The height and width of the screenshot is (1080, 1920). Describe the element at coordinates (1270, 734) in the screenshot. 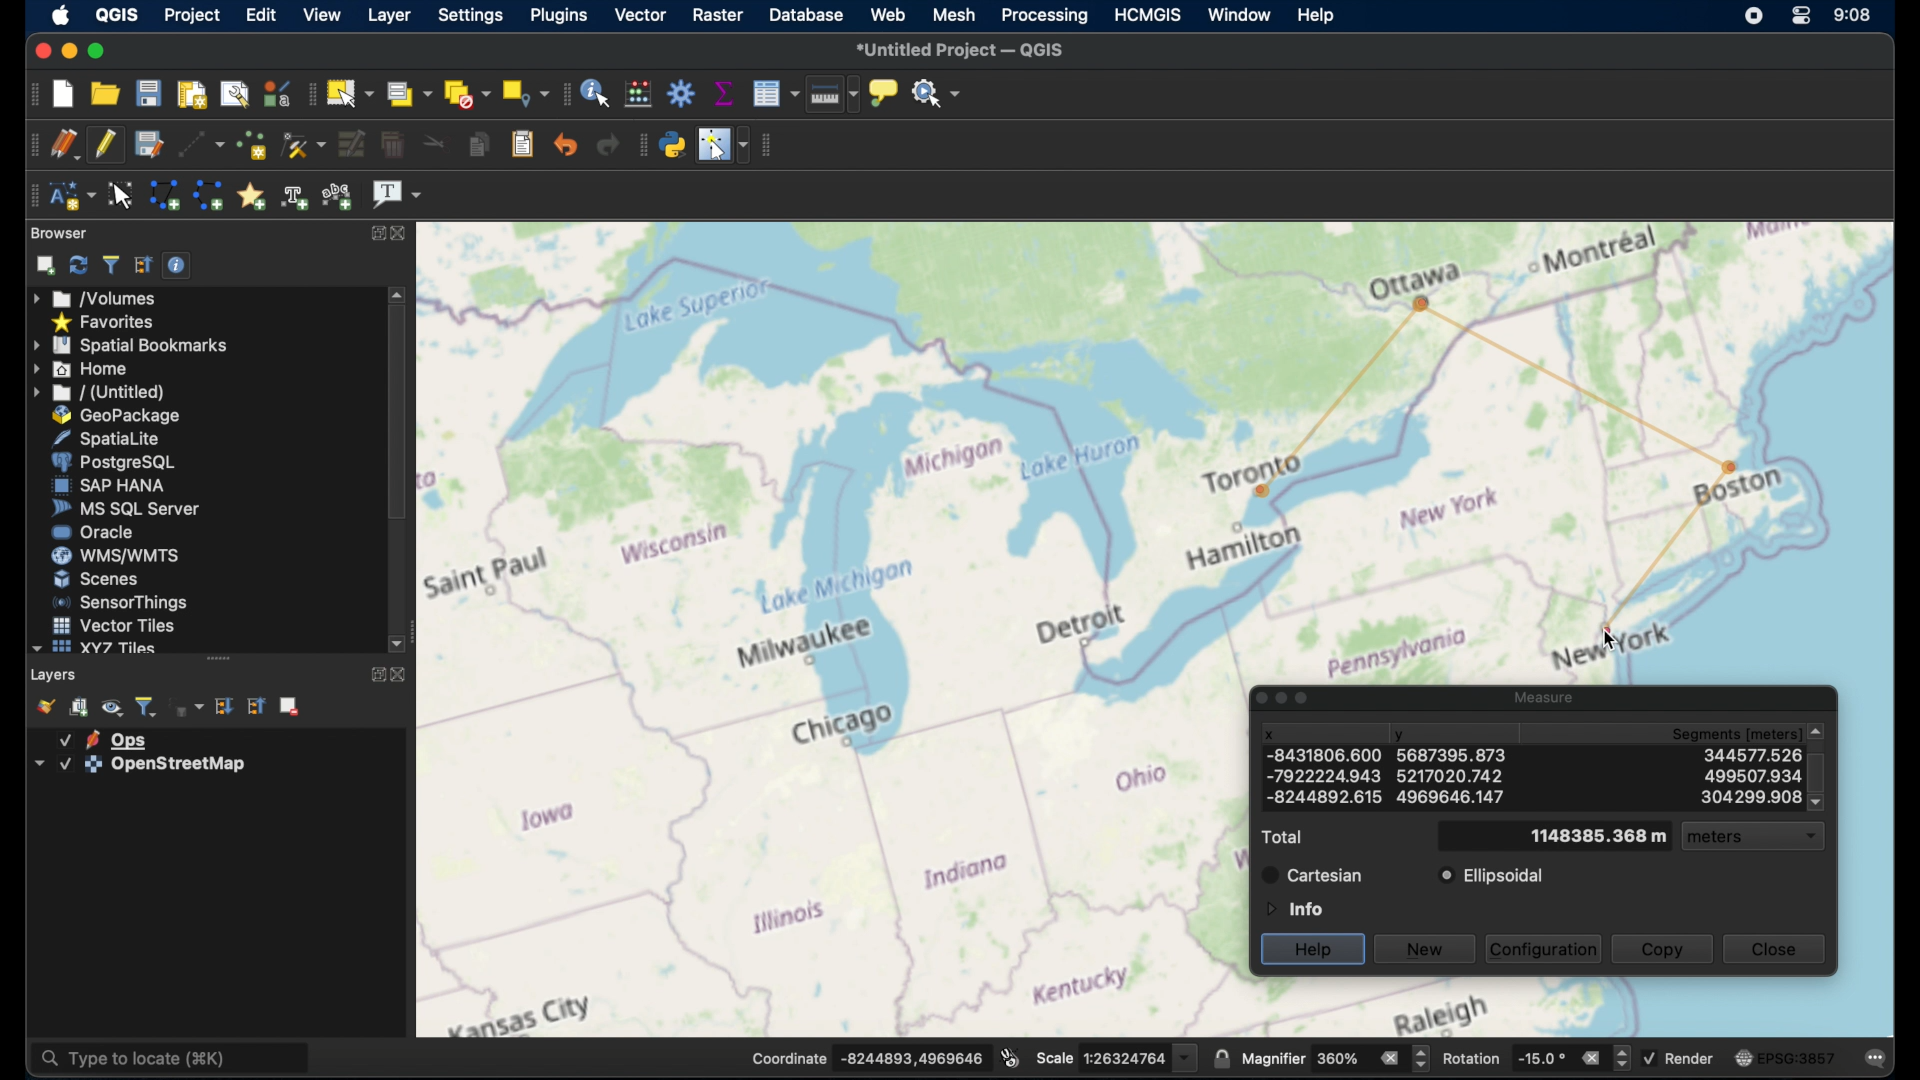

I see `x` at that location.